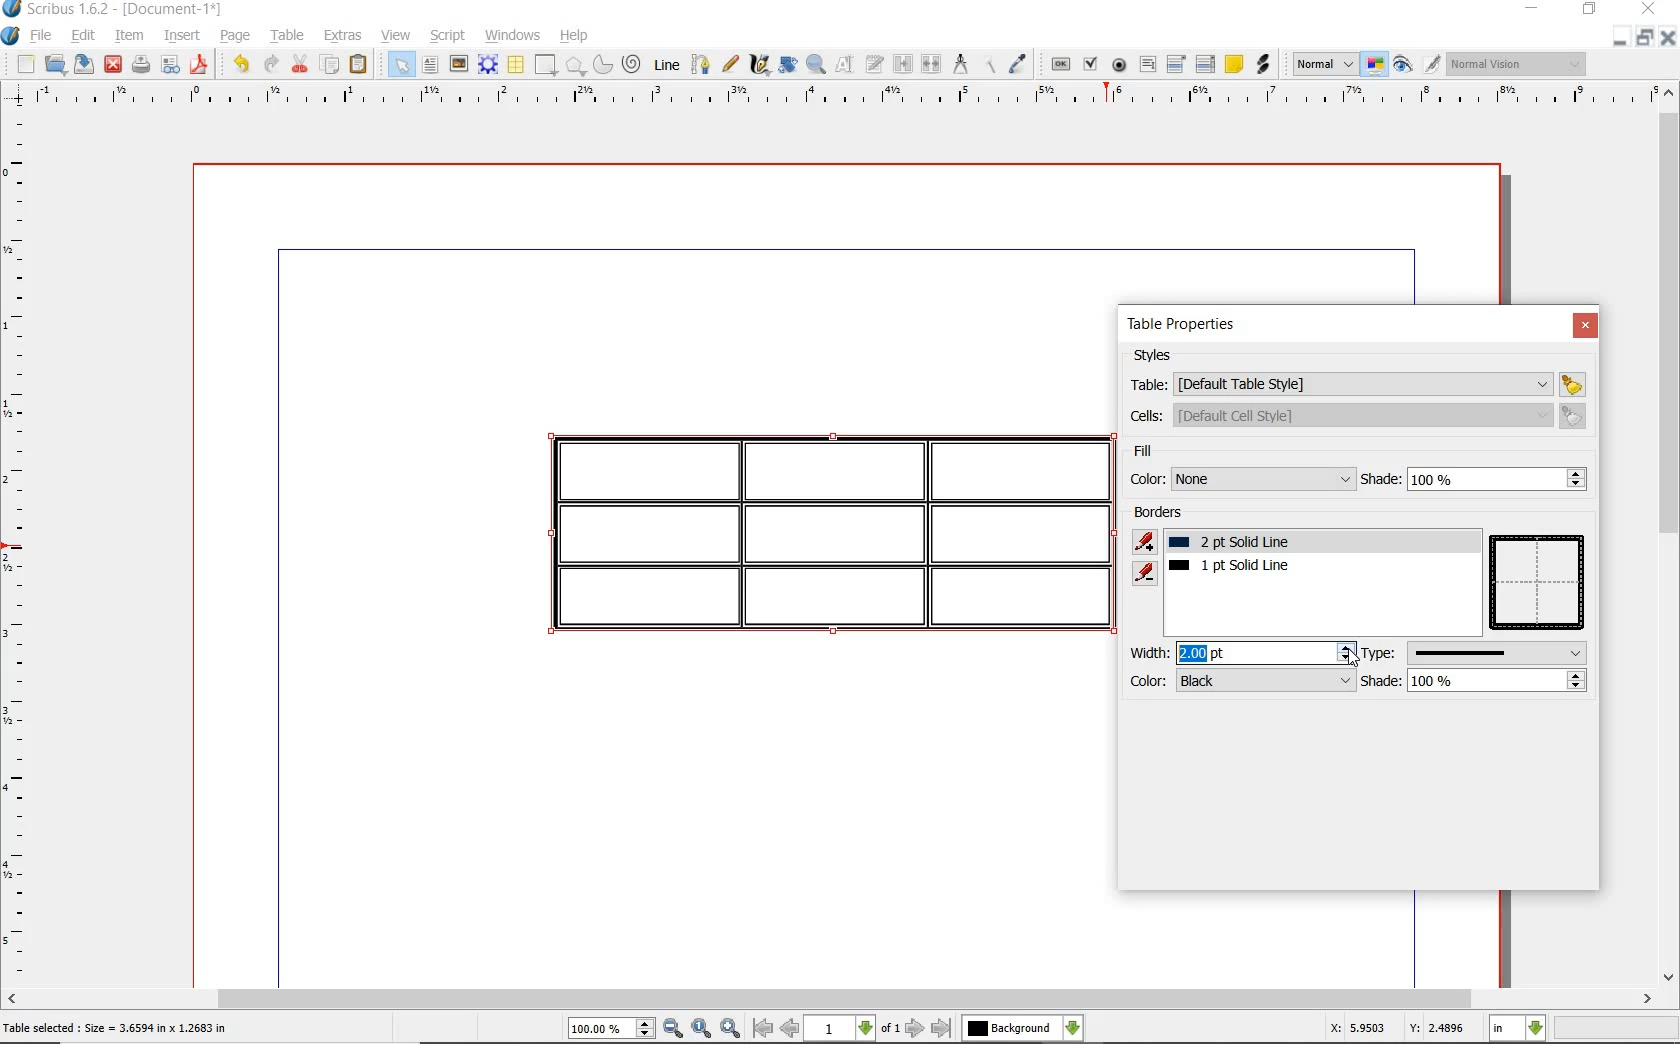 The image size is (1680, 1044). Describe the element at coordinates (1670, 532) in the screenshot. I see `scrollbar` at that location.